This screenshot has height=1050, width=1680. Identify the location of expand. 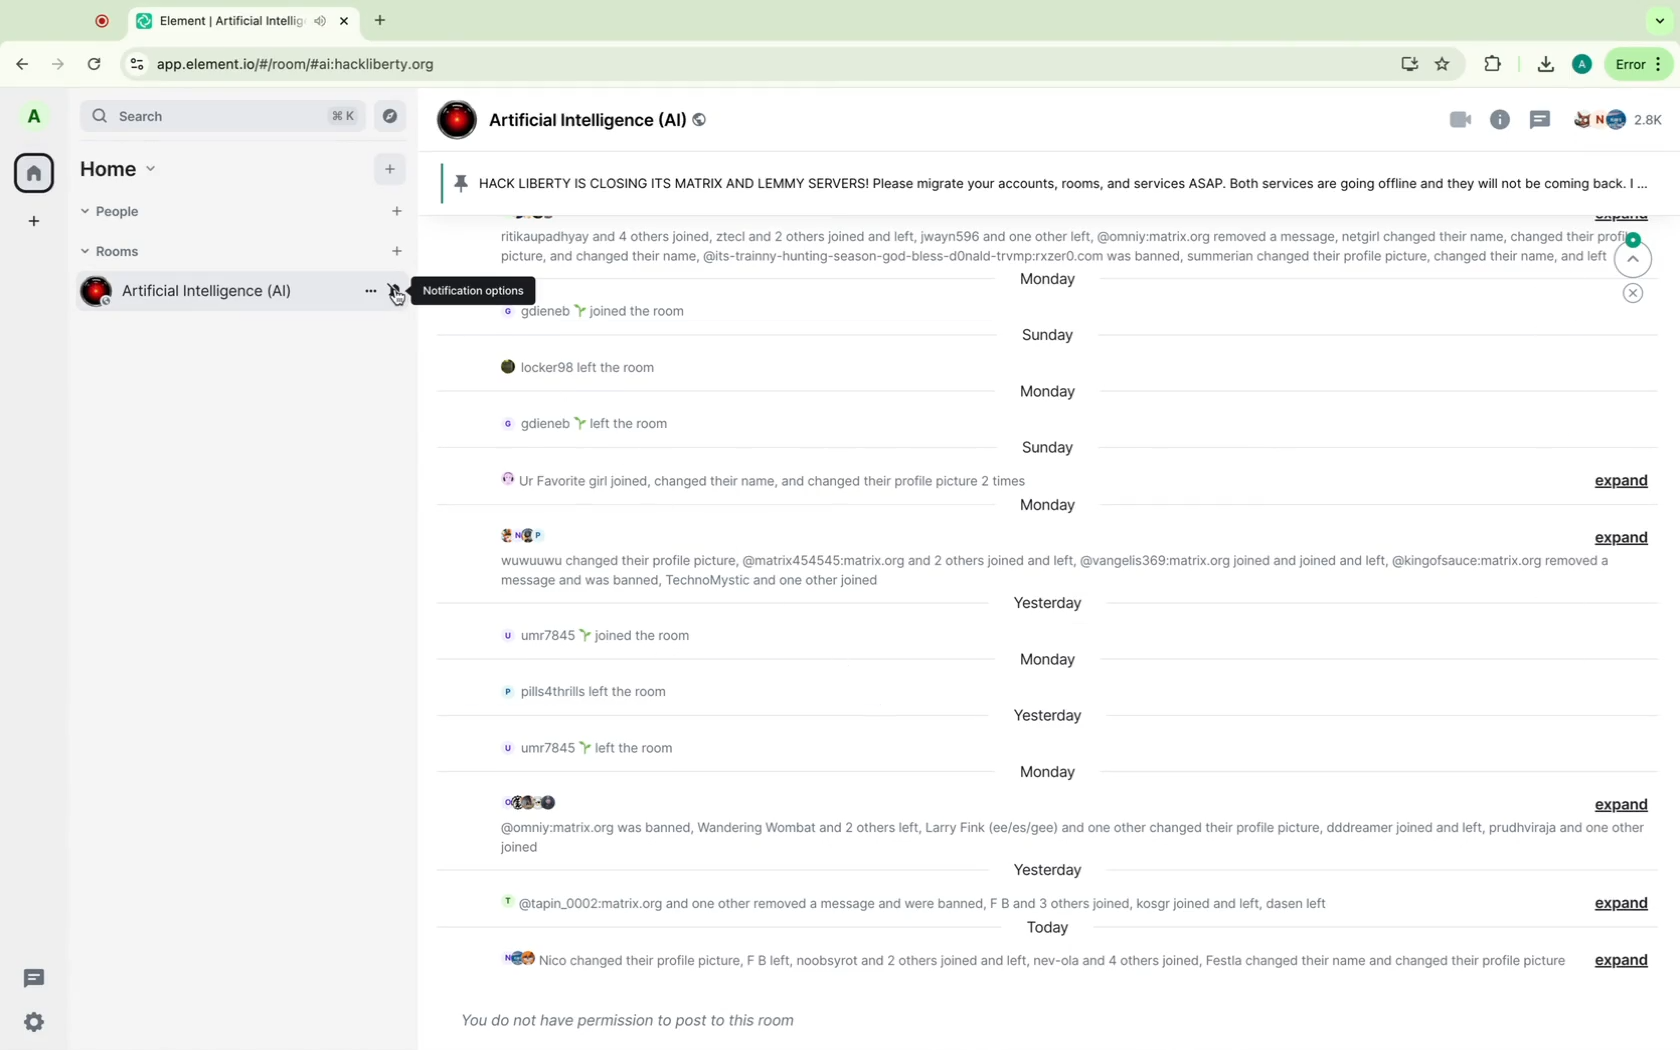
(1616, 480).